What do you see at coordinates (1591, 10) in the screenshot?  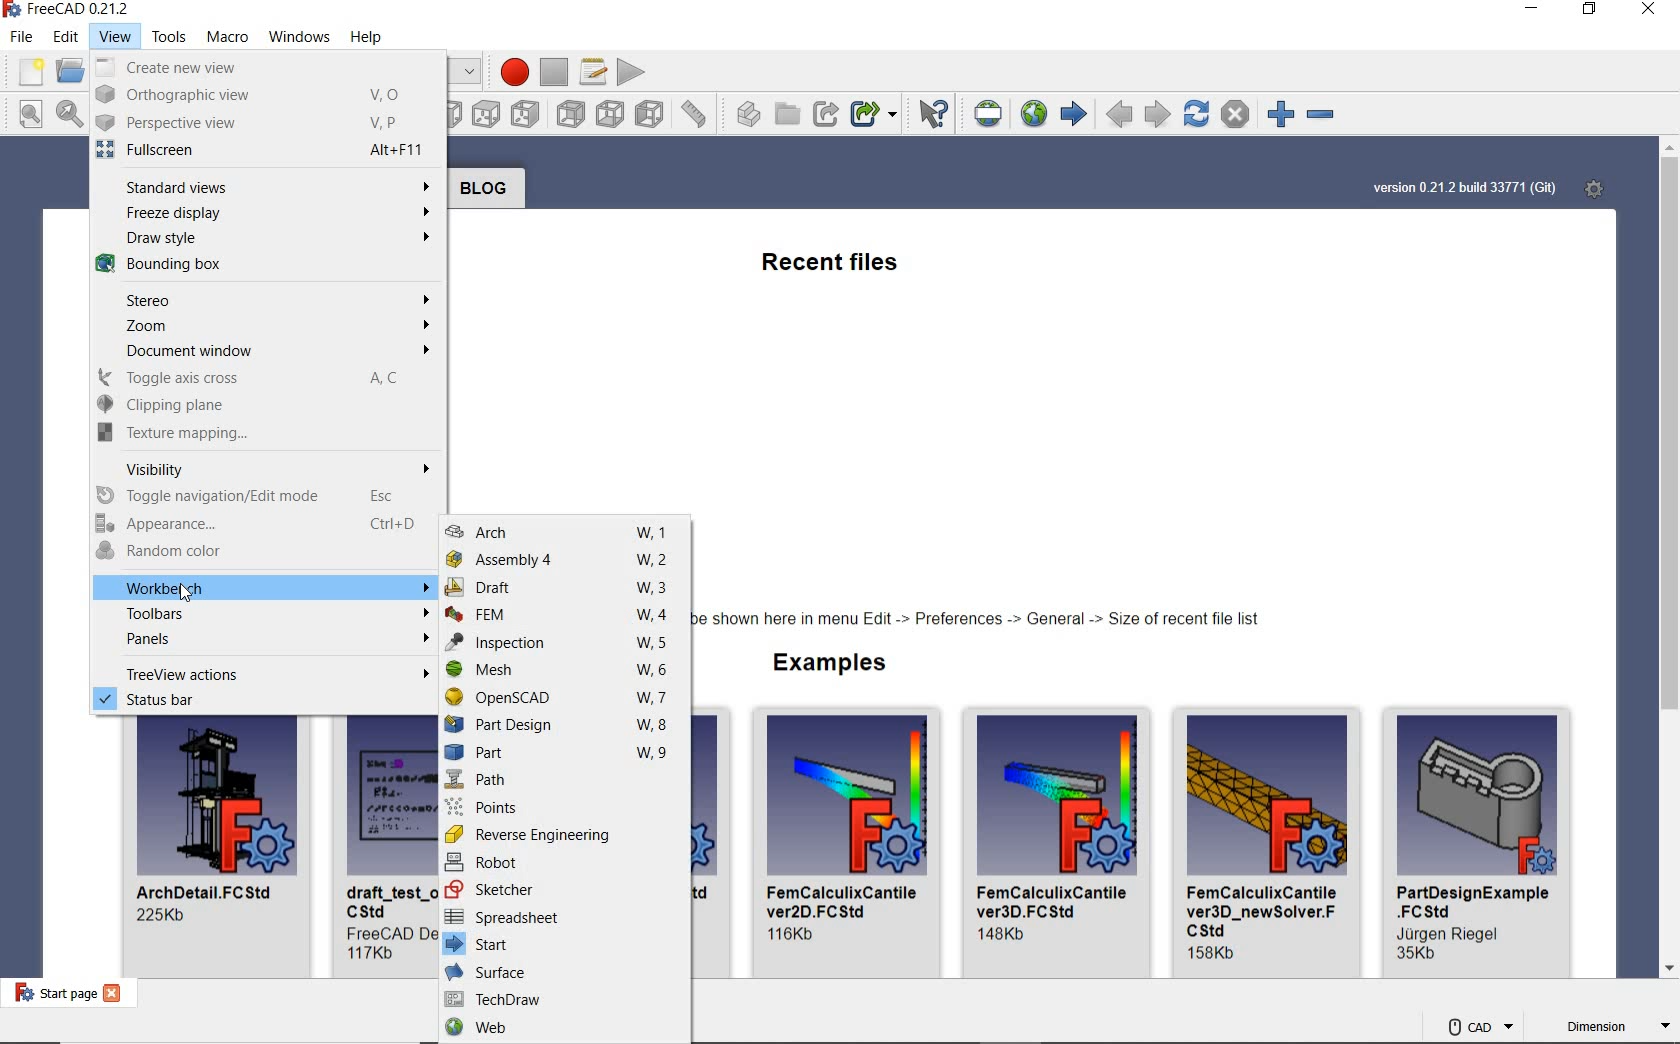 I see `restore down` at bounding box center [1591, 10].